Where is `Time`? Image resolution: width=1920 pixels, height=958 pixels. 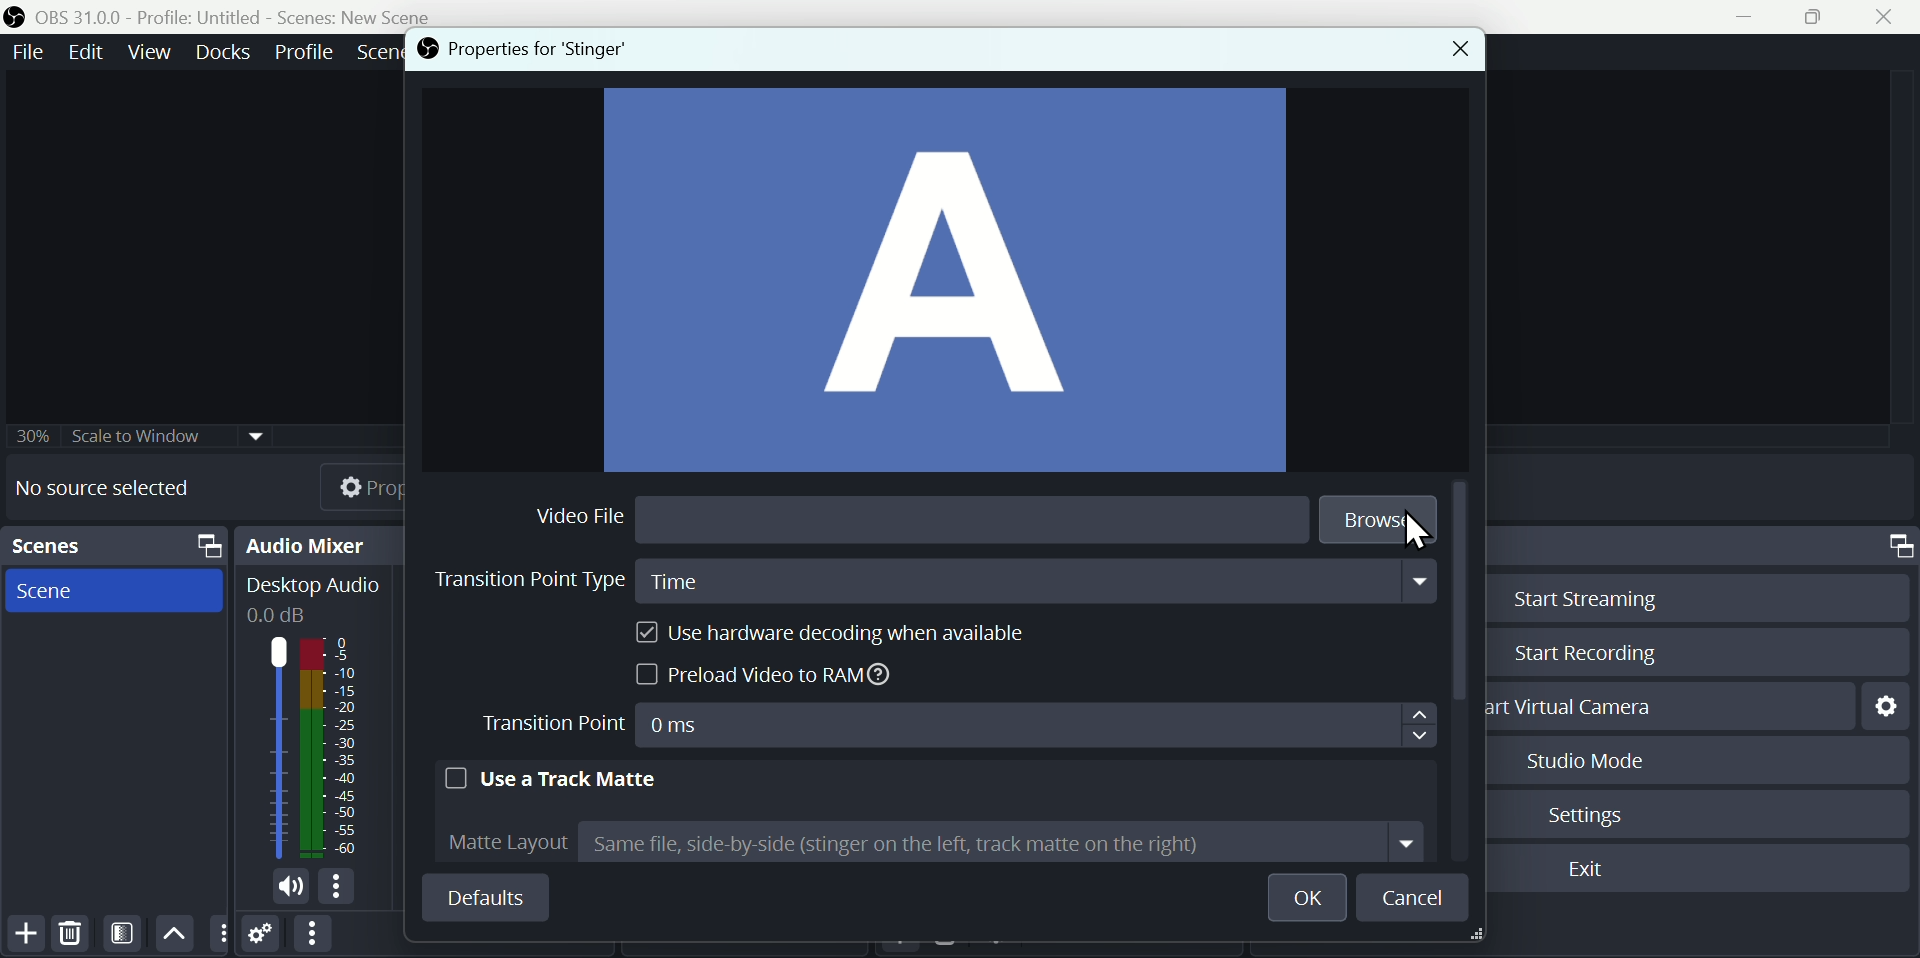
Time is located at coordinates (1041, 585).